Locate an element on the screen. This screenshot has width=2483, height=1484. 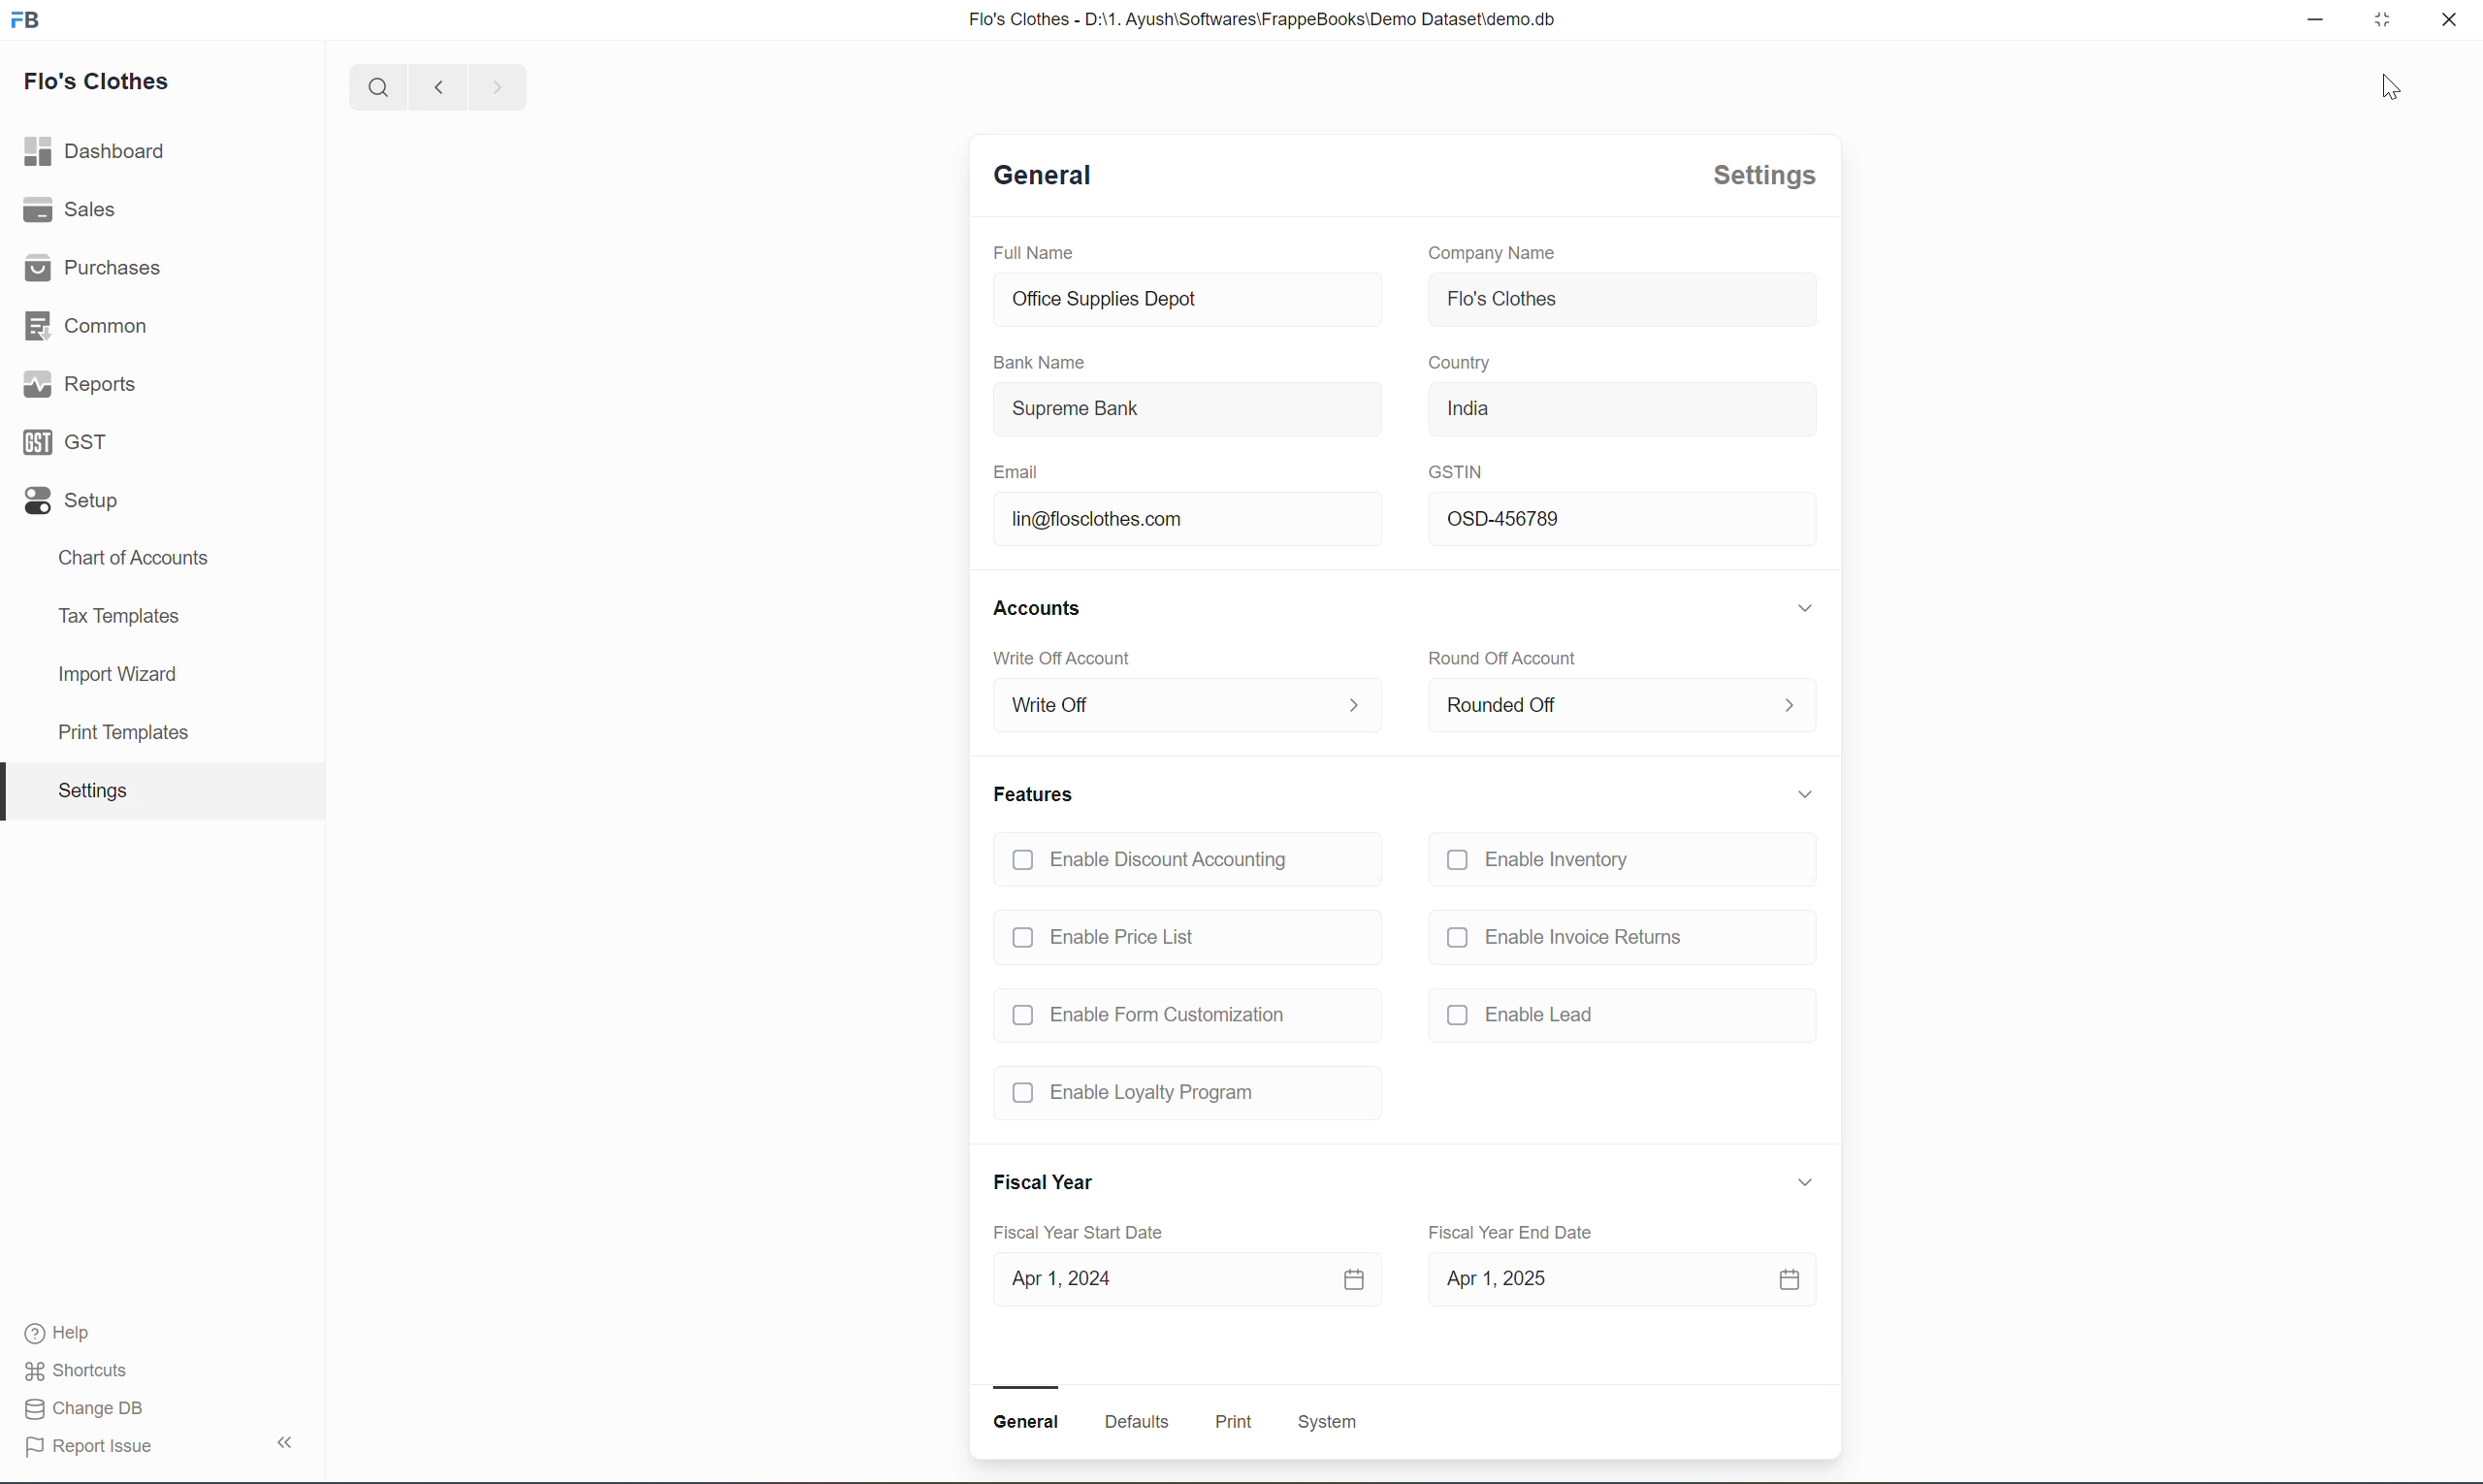
Settings is located at coordinates (89, 790).